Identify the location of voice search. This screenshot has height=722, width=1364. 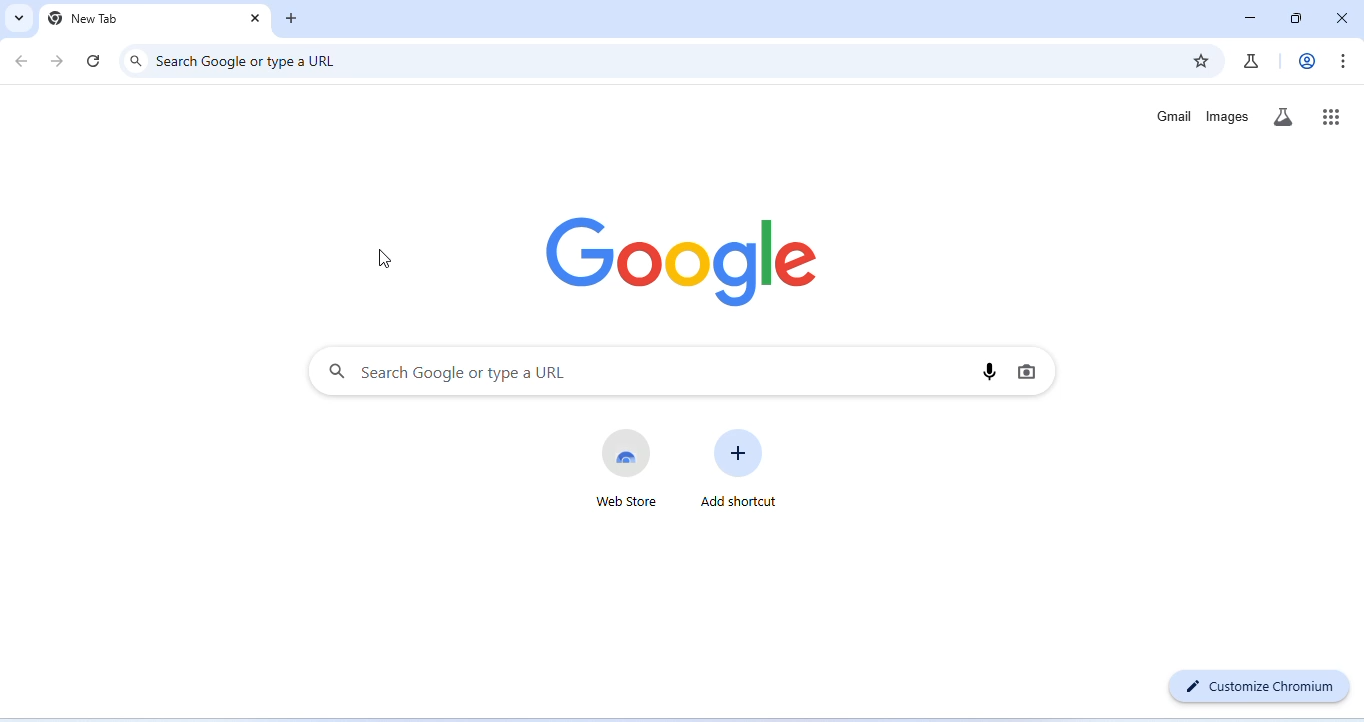
(991, 370).